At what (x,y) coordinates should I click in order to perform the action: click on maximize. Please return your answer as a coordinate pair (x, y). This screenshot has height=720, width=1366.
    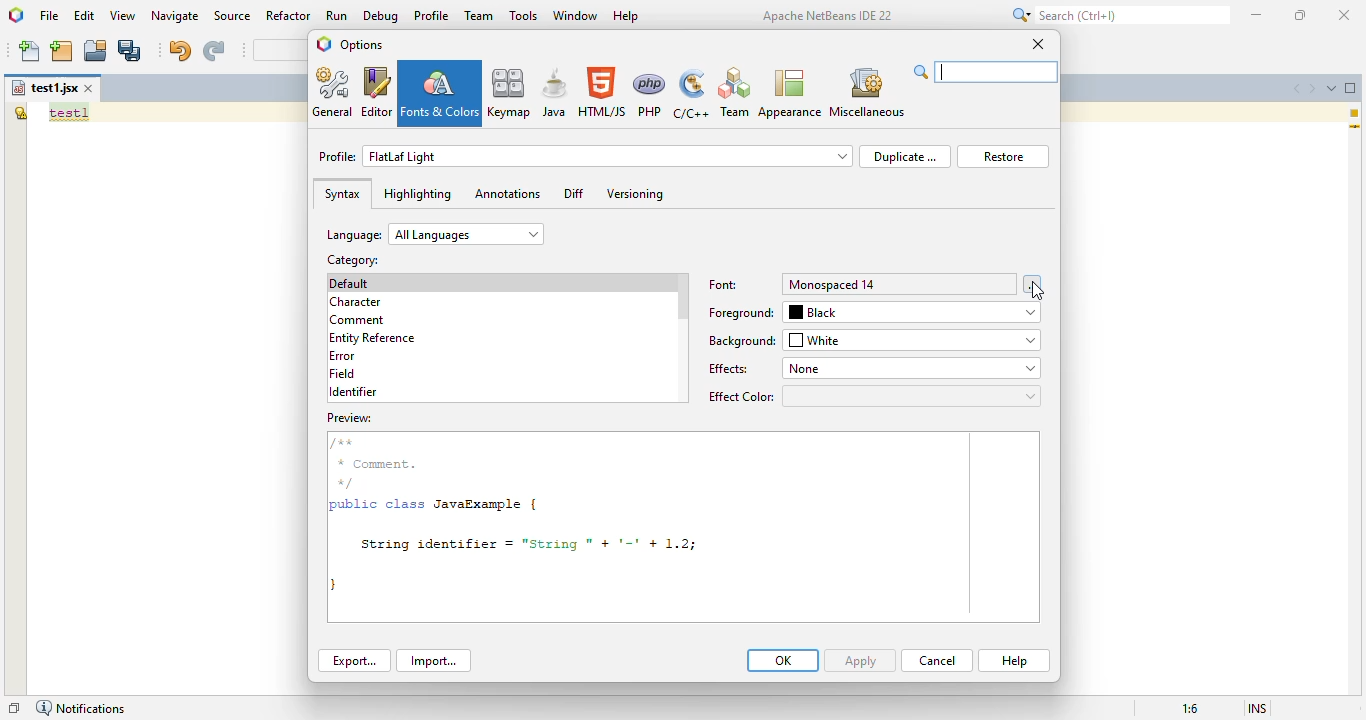
    Looking at the image, I should click on (1301, 15).